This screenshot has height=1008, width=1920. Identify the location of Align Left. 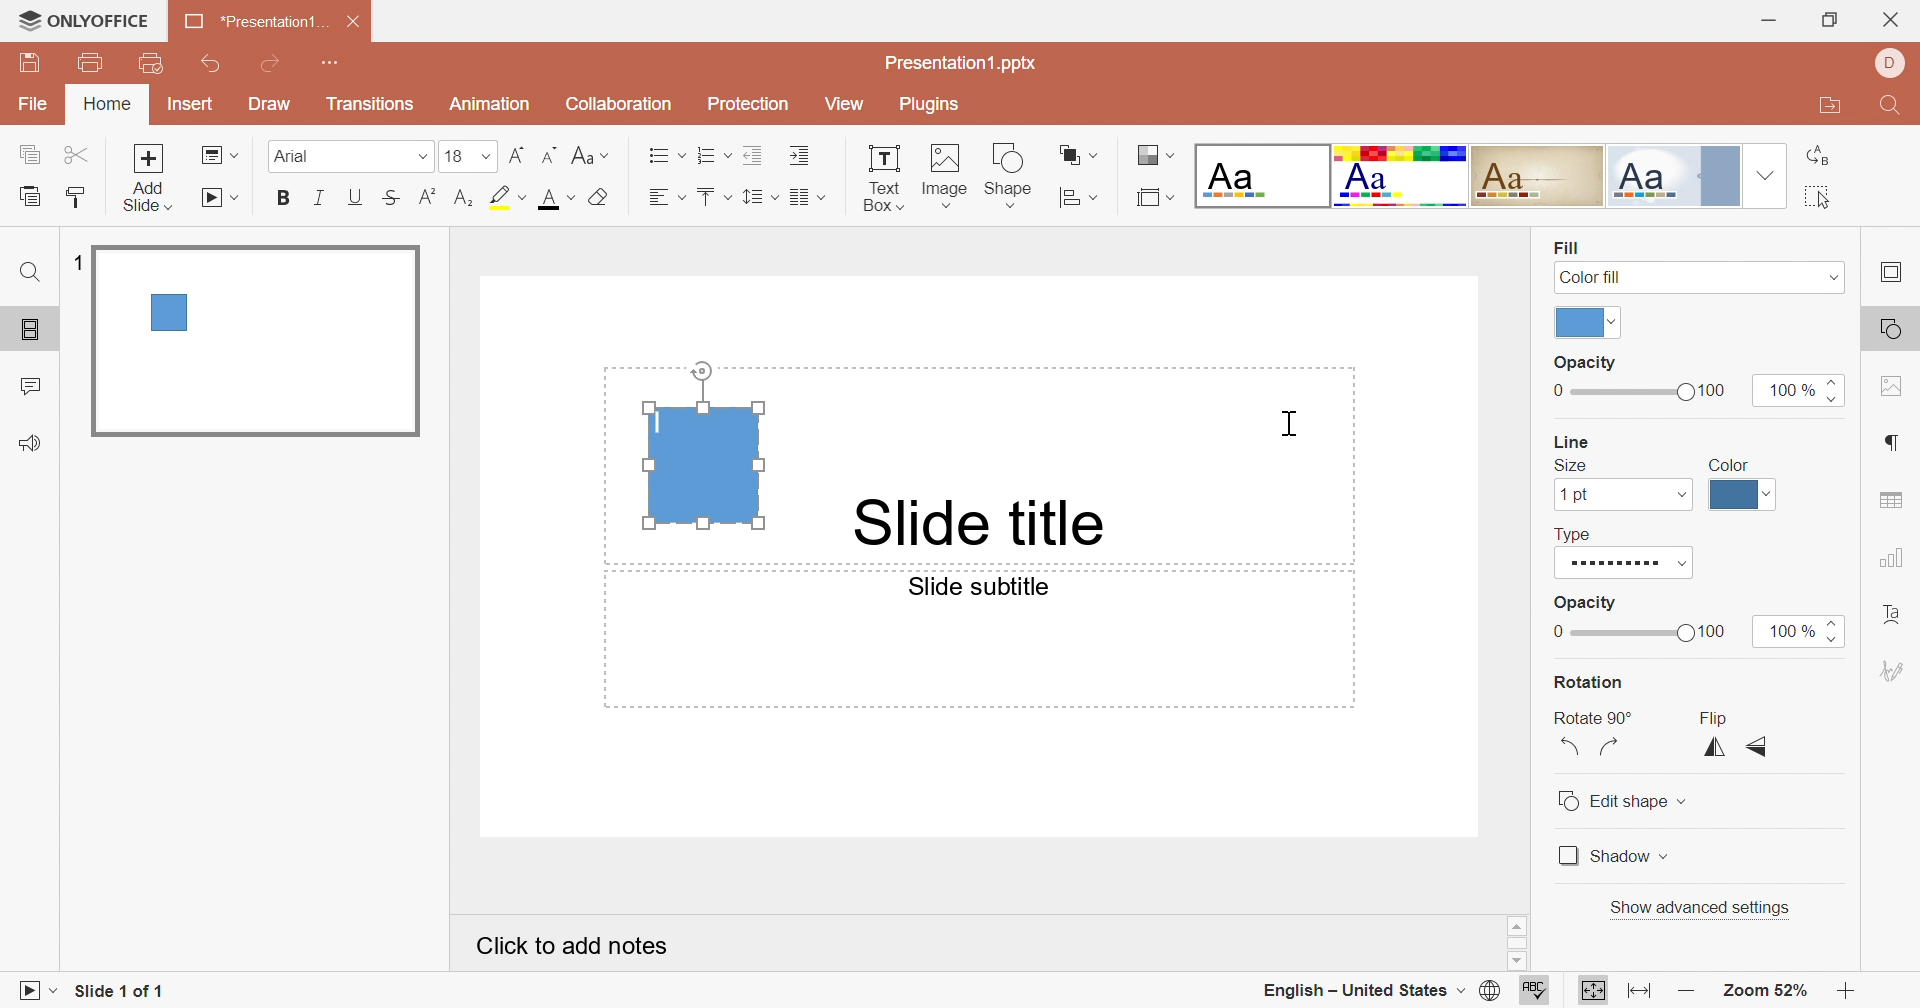
(667, 199).